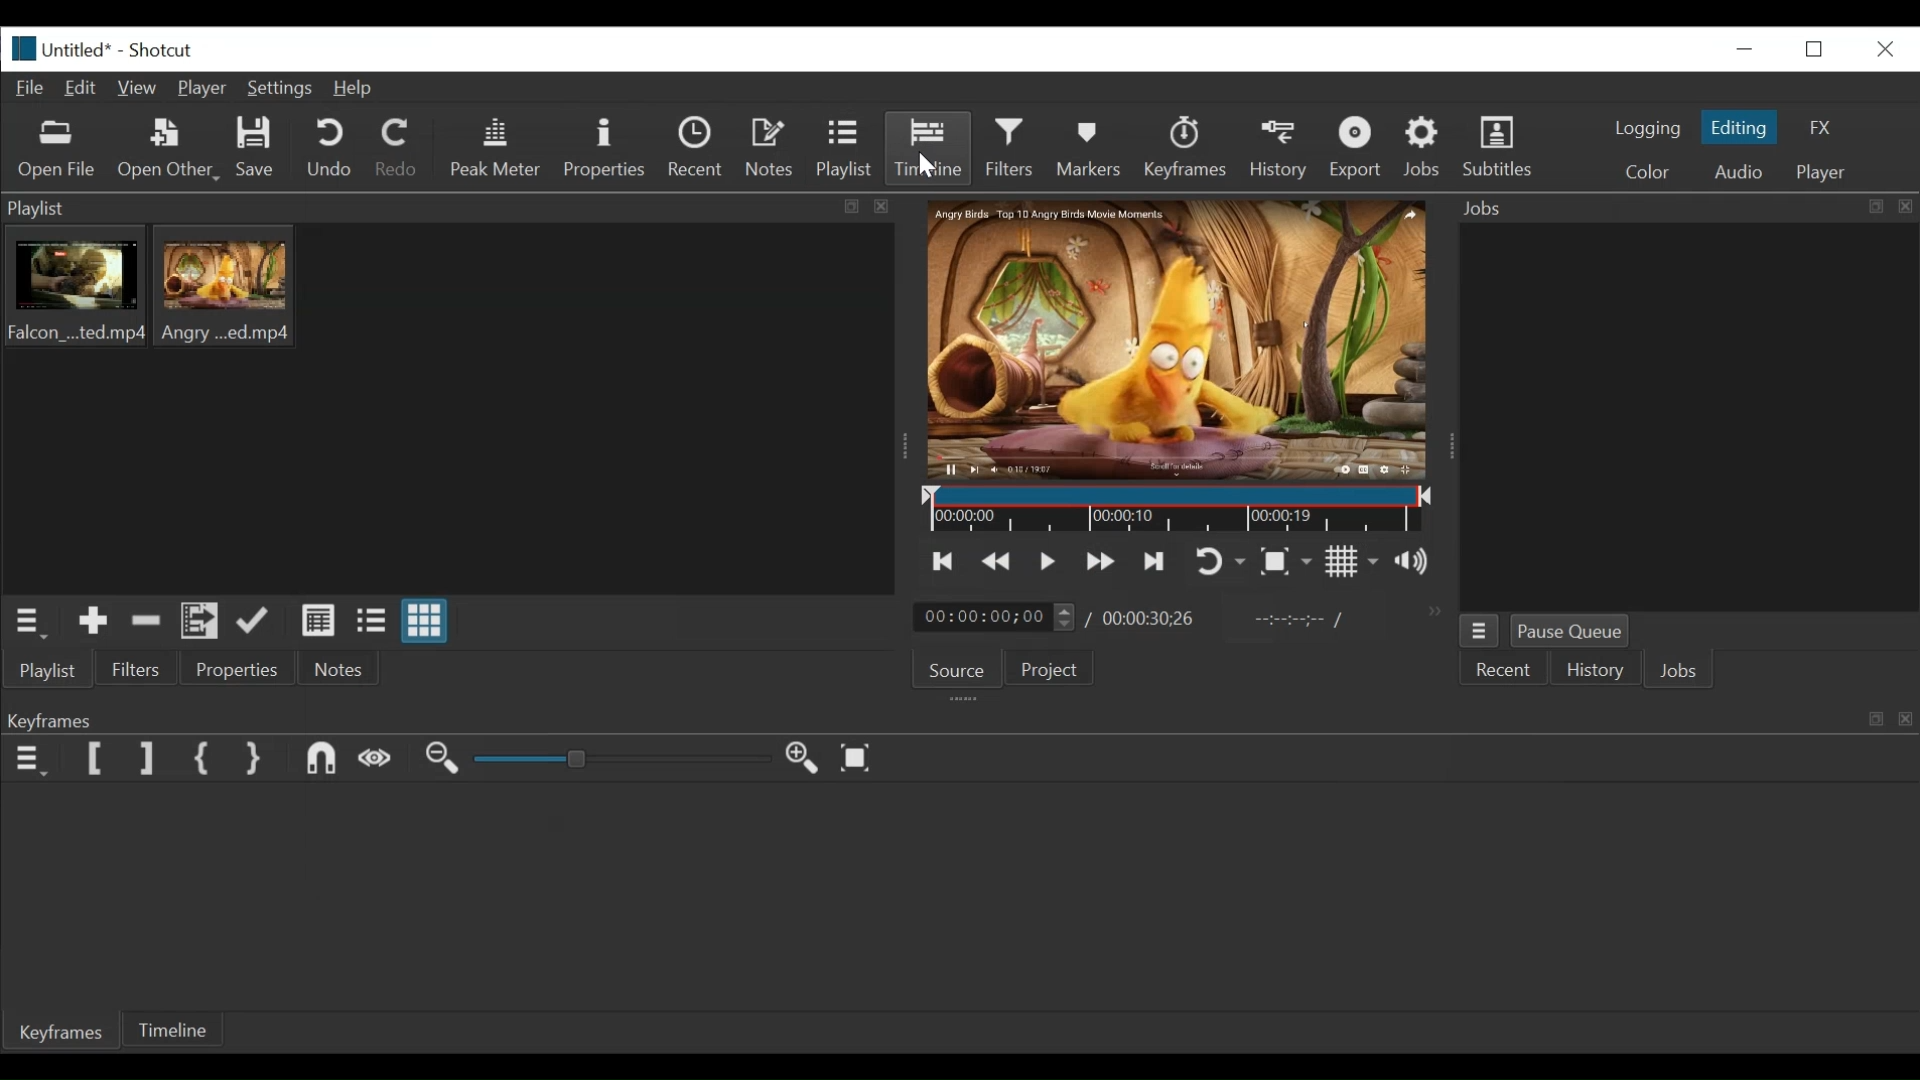 The height and width of the screenshot is (1080, 1920). Describe the element at coordinates (160, 52) in the screenshot. I see `Shotcut` at that location.